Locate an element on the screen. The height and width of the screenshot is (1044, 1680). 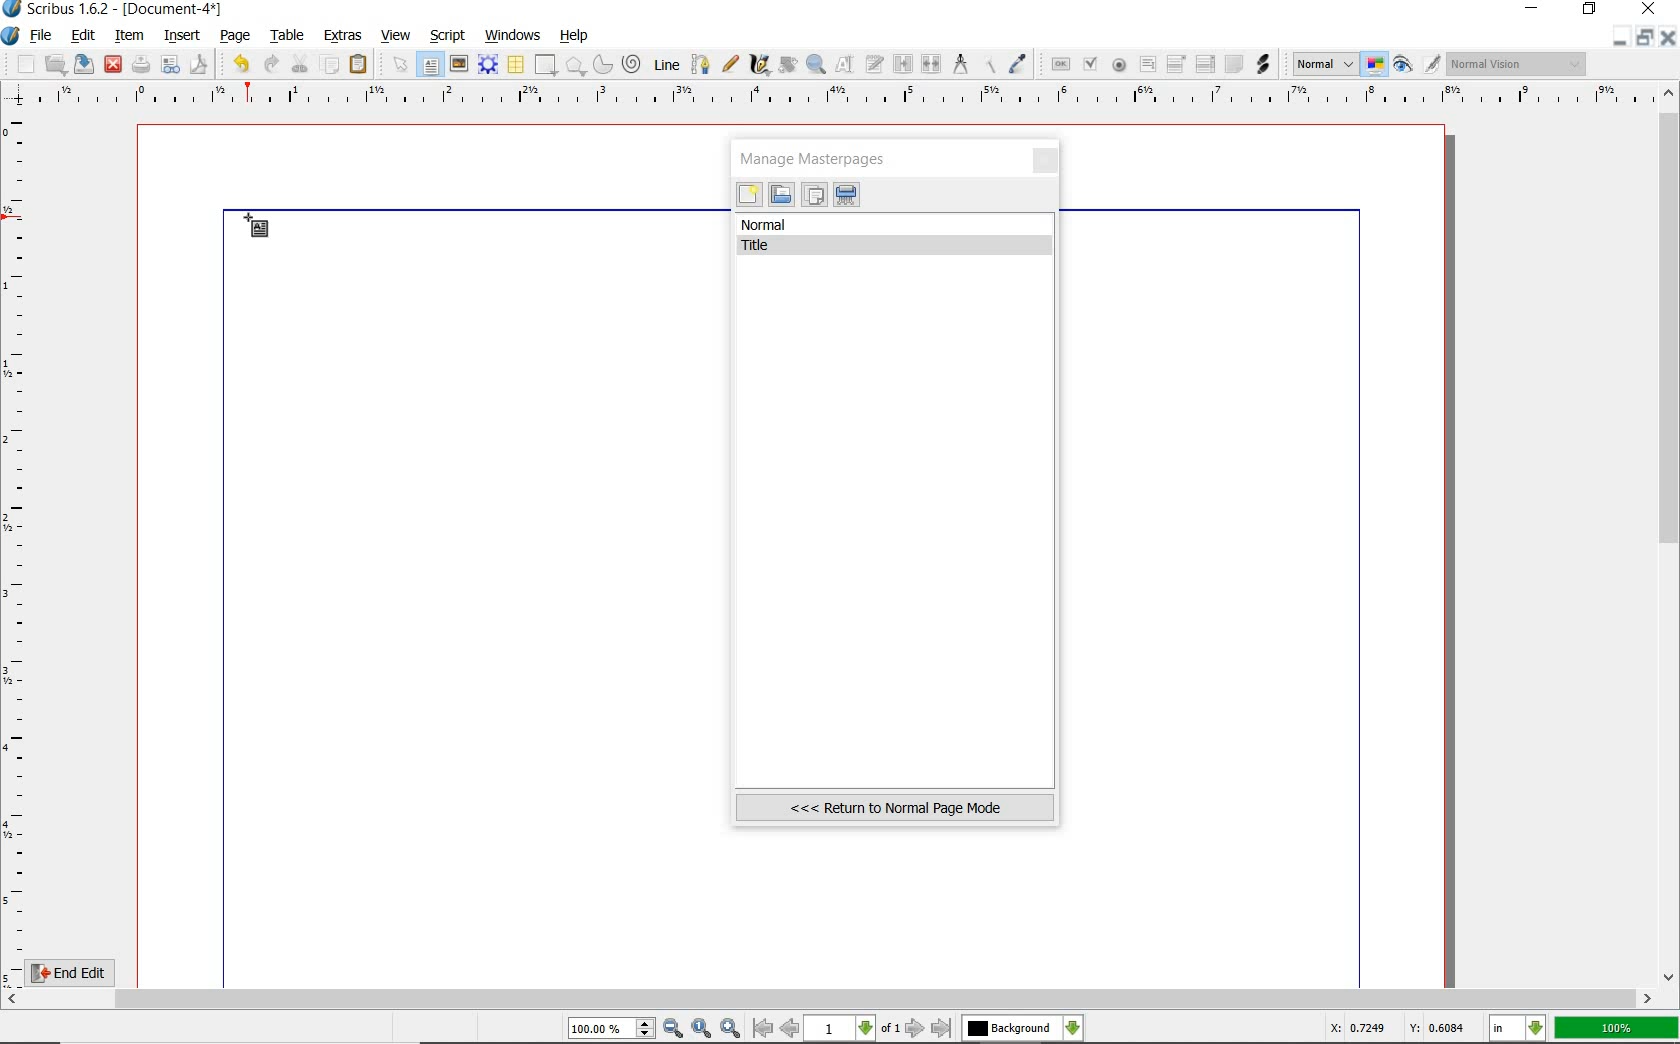
Normal is located at coordinates (1323, 64).